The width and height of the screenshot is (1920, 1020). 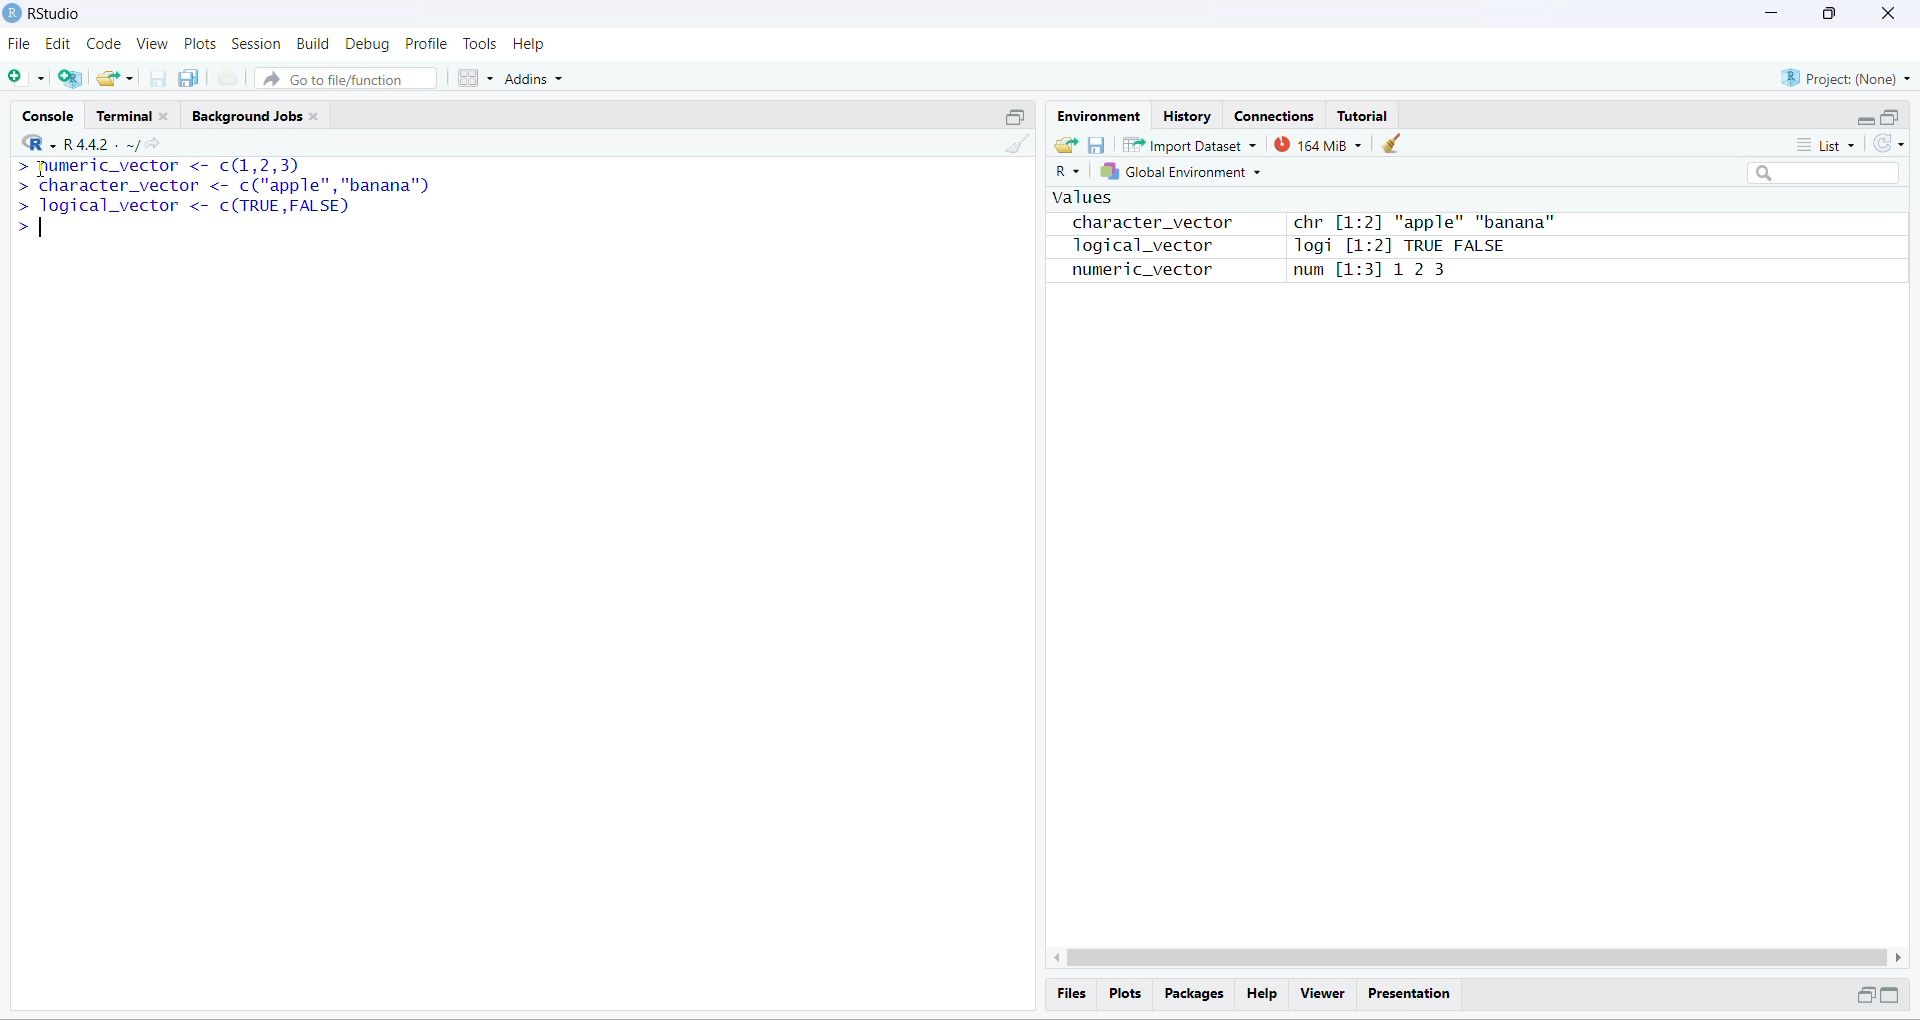 What do you see at coordinates (313, 43) in the screenshot?
I see `Build` at bounding box center [313, 43].